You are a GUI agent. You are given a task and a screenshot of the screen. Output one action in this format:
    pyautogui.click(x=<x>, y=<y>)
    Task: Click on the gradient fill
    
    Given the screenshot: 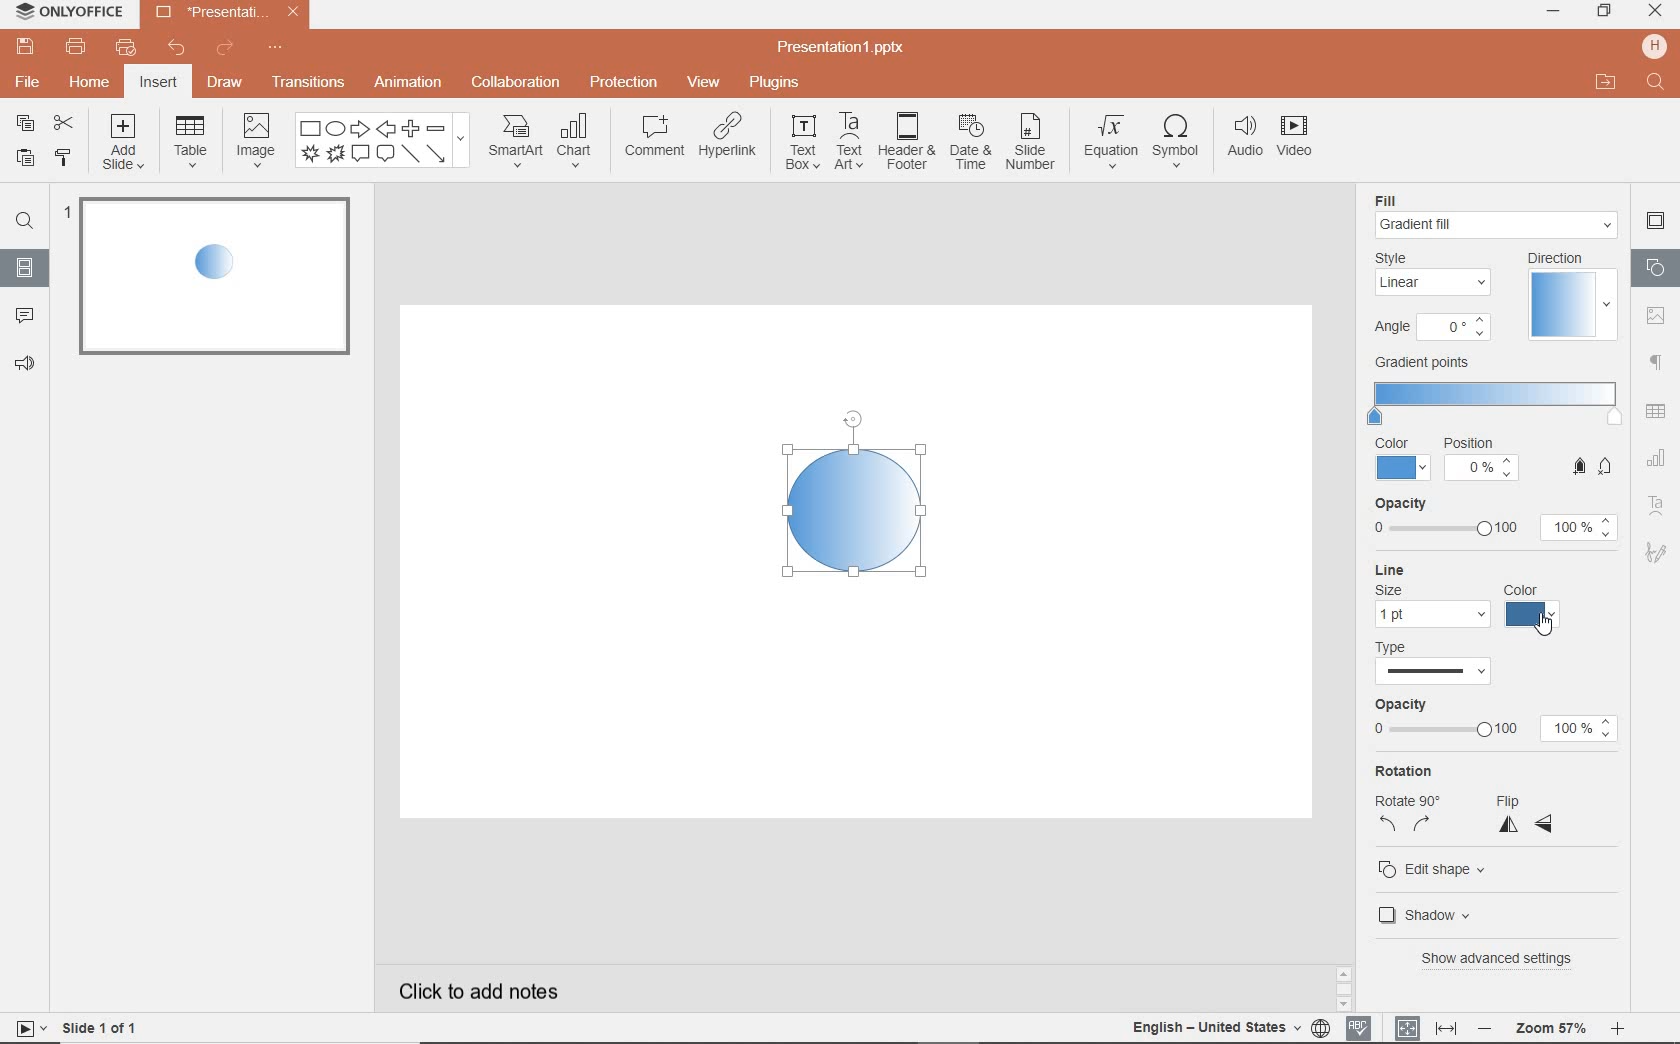 What is the action you would take?
    pyautogui.click(x=1498, y=225)
    